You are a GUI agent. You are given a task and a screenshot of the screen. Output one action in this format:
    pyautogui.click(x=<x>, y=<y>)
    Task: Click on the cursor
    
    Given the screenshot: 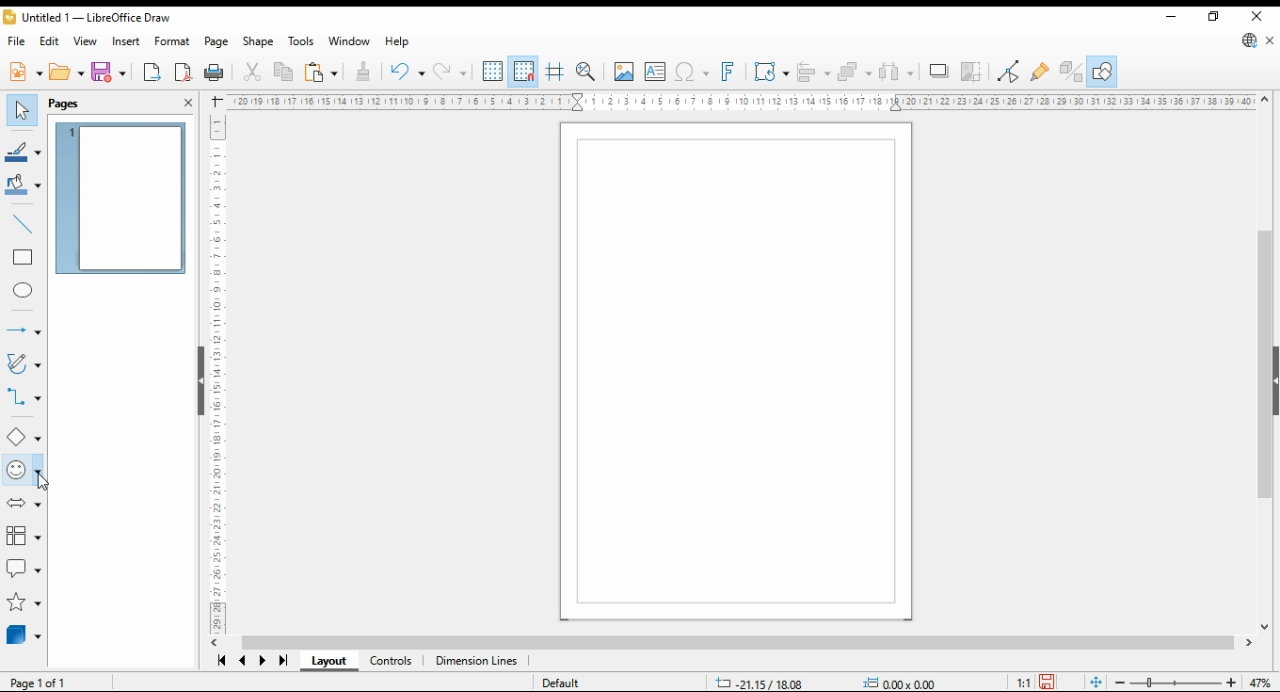 What is the action you would take?
    pyautogui.click(x=40, y=483)
    